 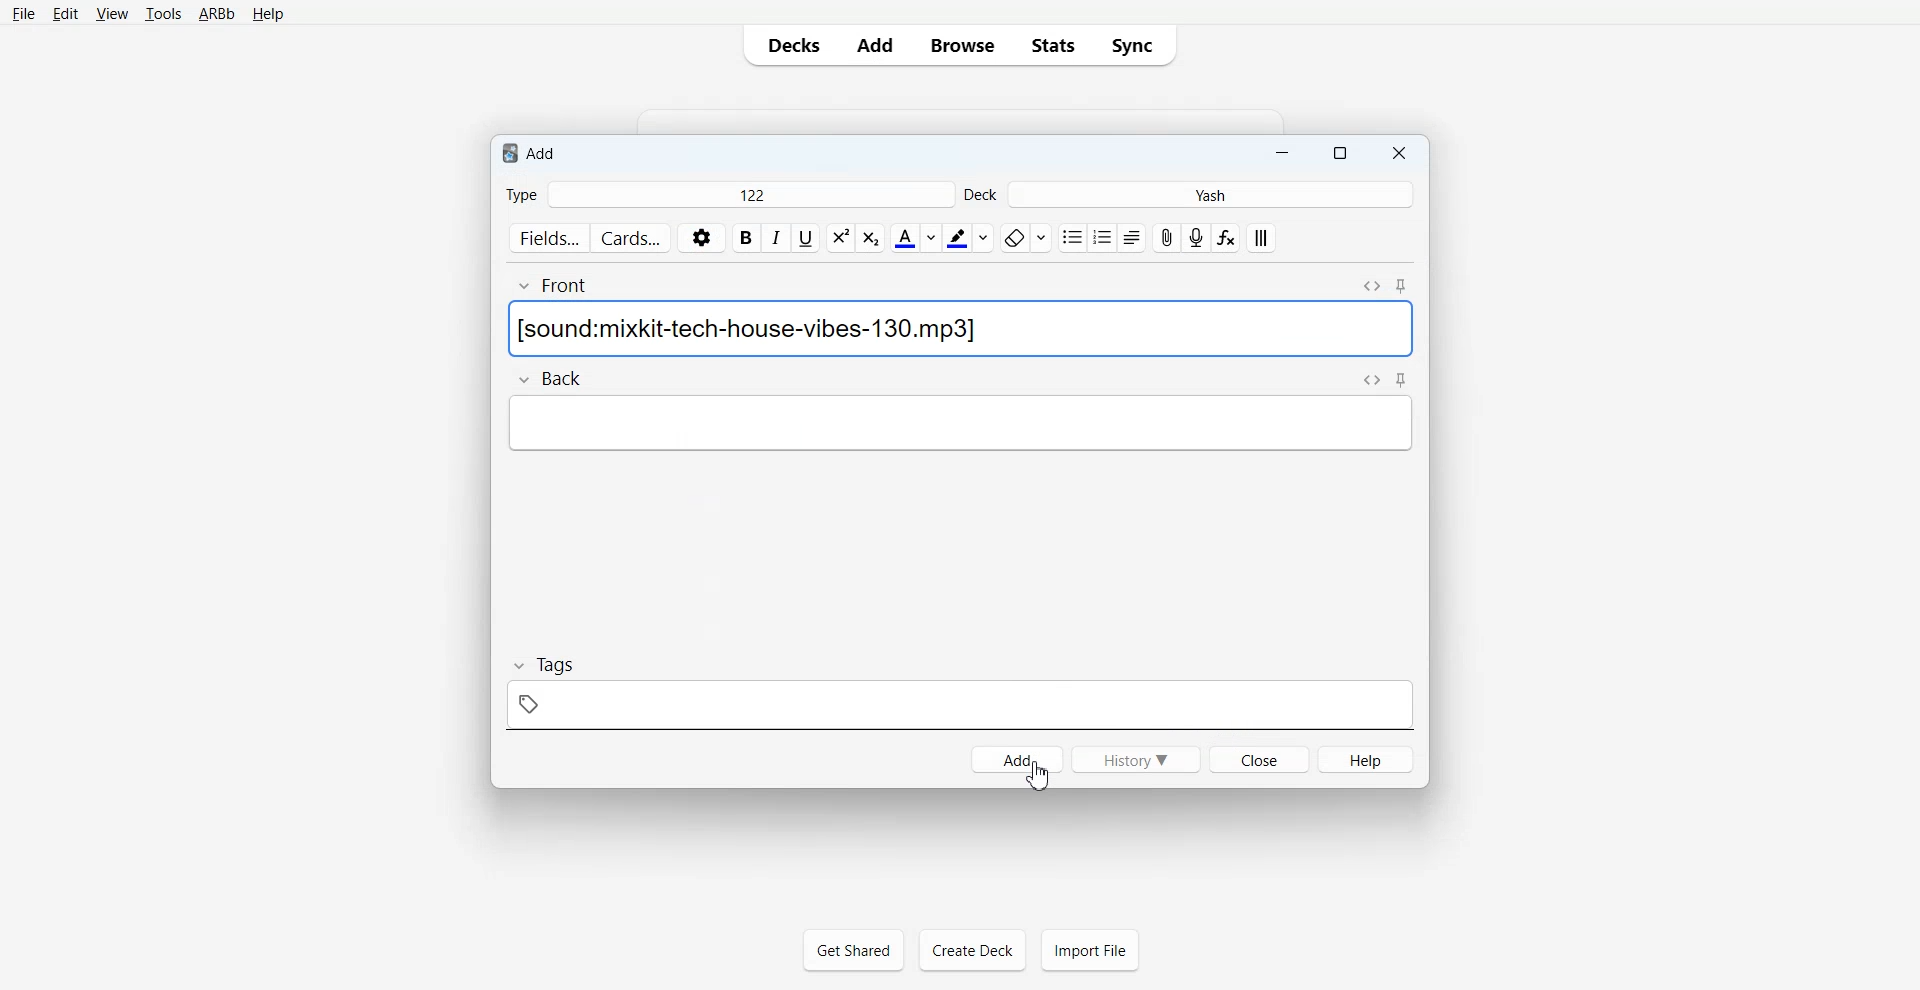 I want to click on Cursor, so click(x=1038, y=775).